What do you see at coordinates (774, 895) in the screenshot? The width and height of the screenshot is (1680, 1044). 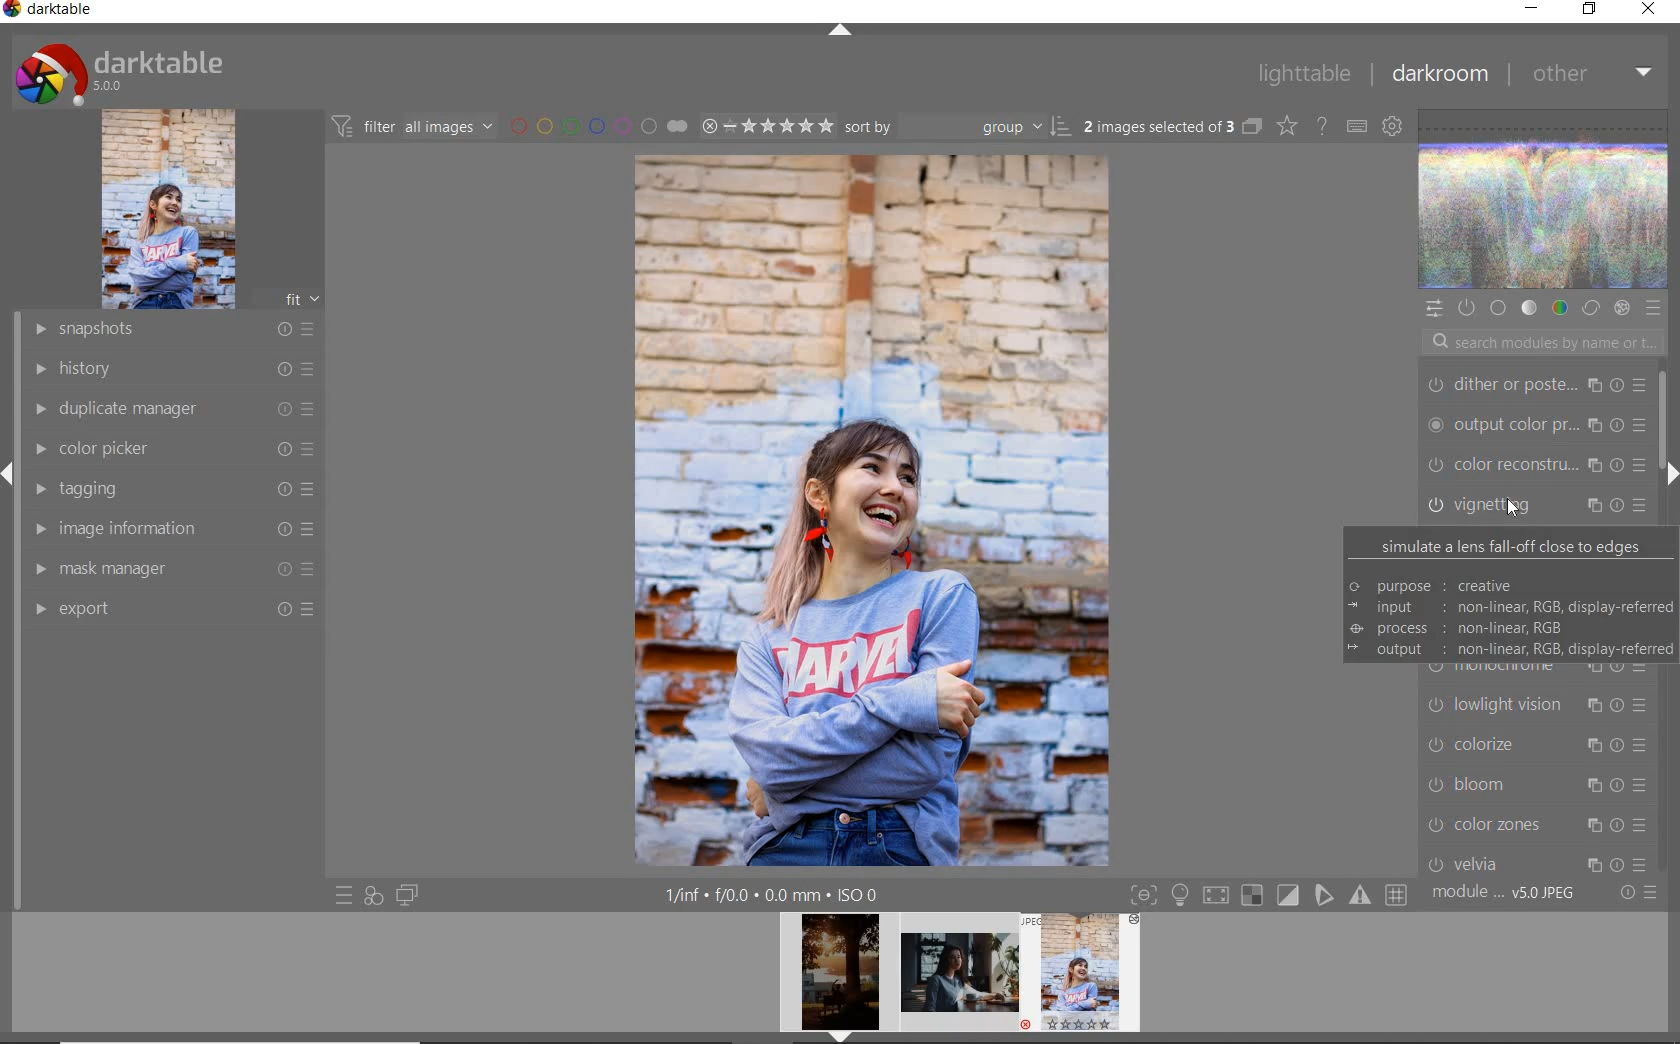 I see `other interface detal` at bounding box center [774, 895].